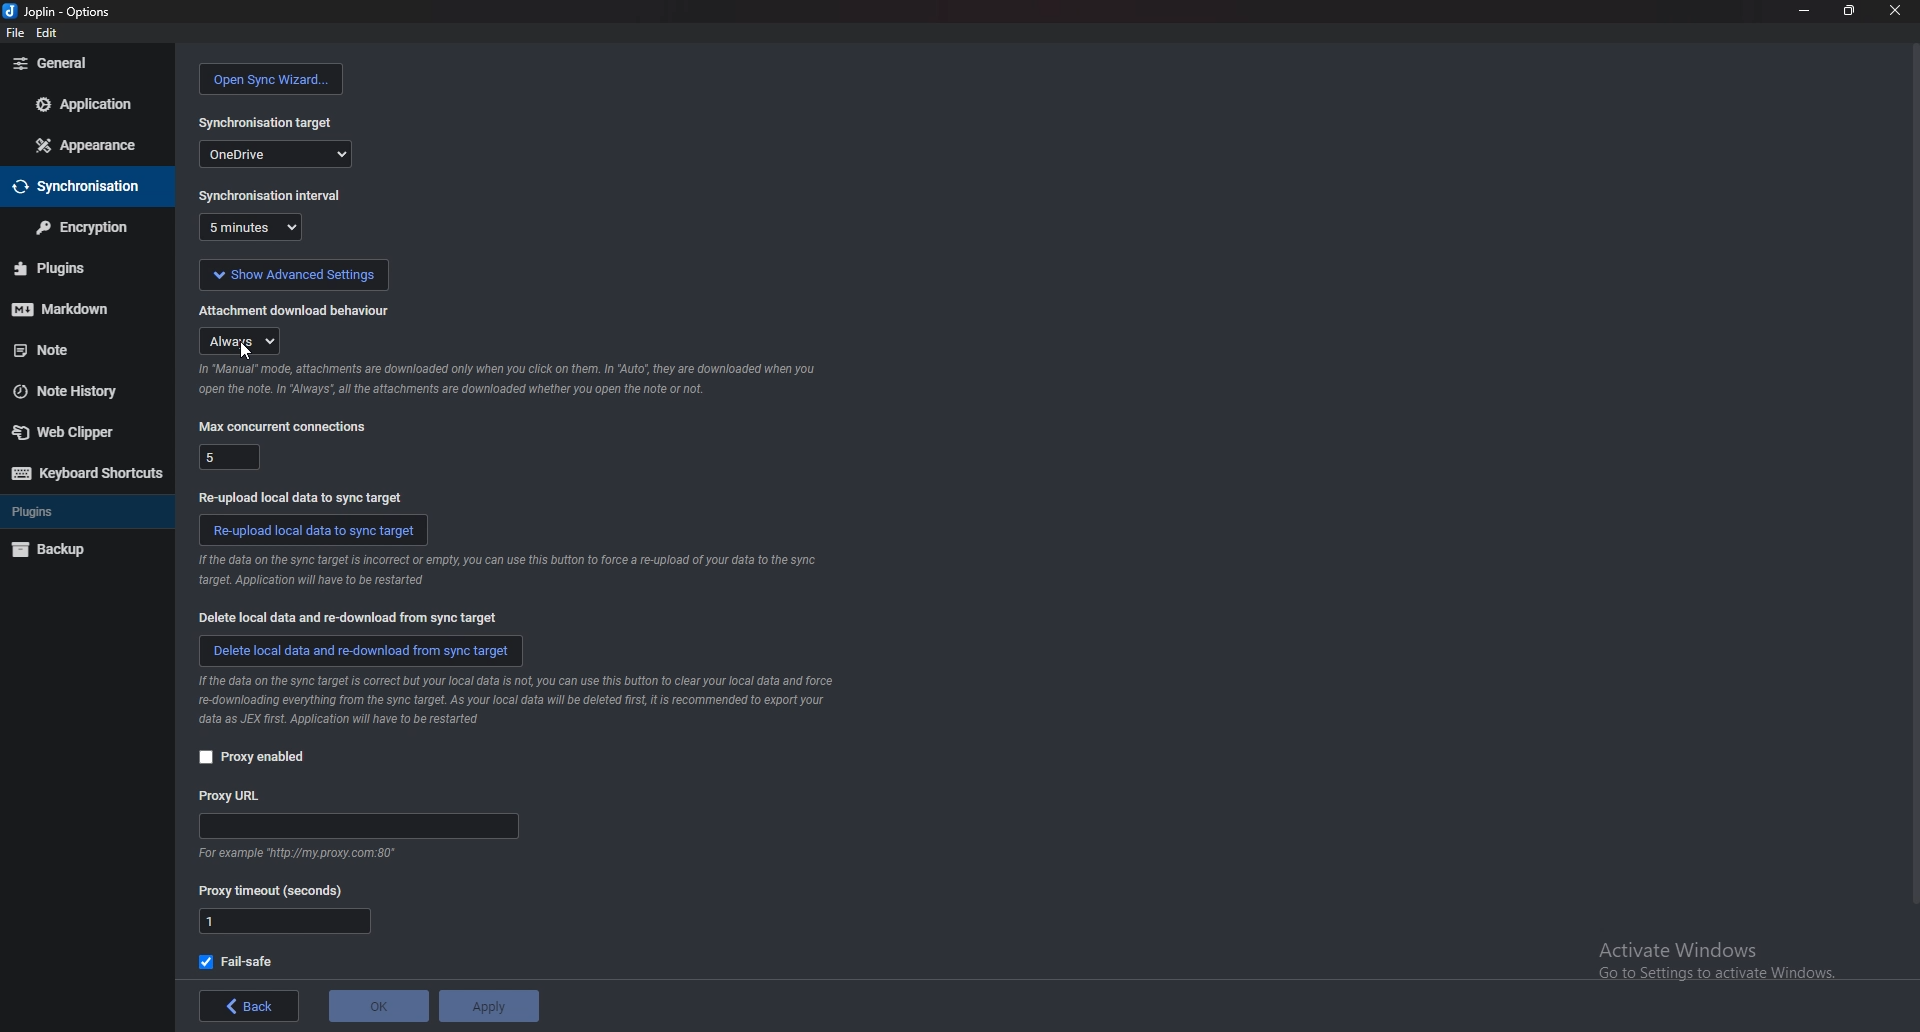 The width and height of the screenshot is (1920, 1032). Describe the element at coordinates (85, 65) in the screenshot. I see `general` at that location.